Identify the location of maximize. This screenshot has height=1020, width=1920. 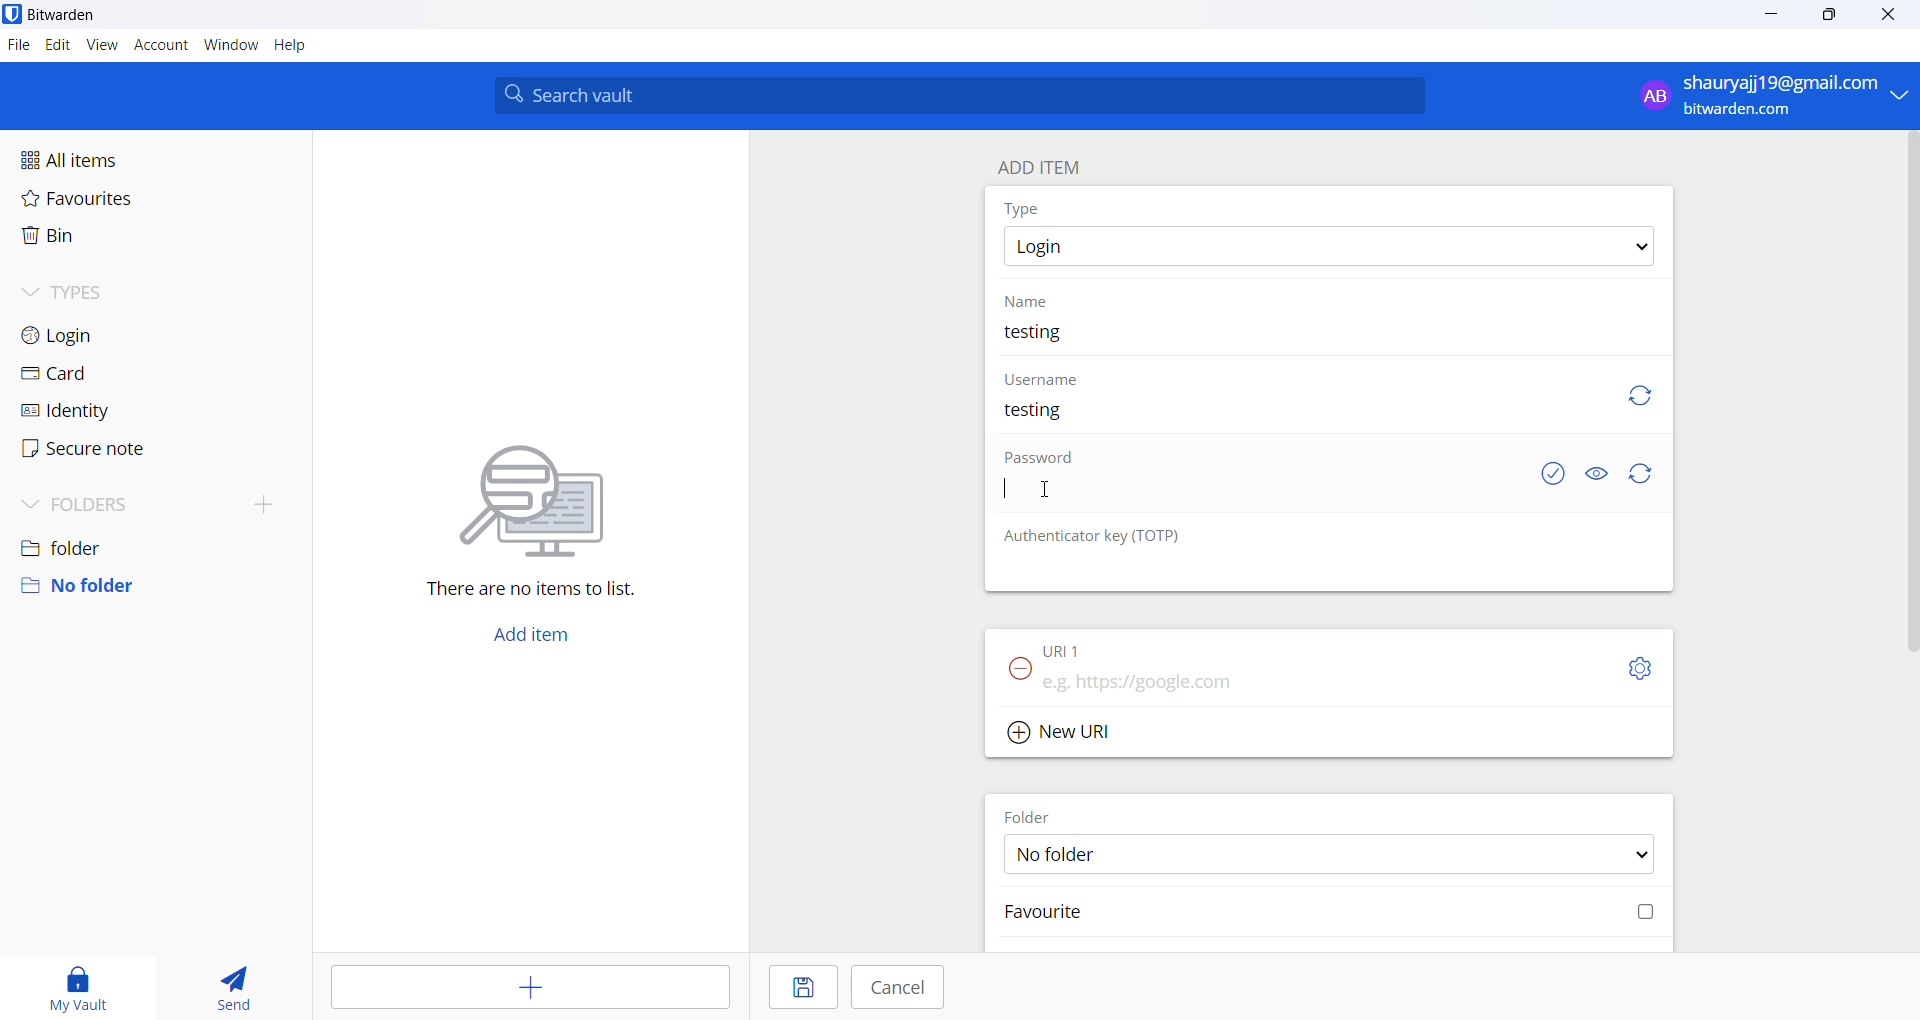
(1832, 16).